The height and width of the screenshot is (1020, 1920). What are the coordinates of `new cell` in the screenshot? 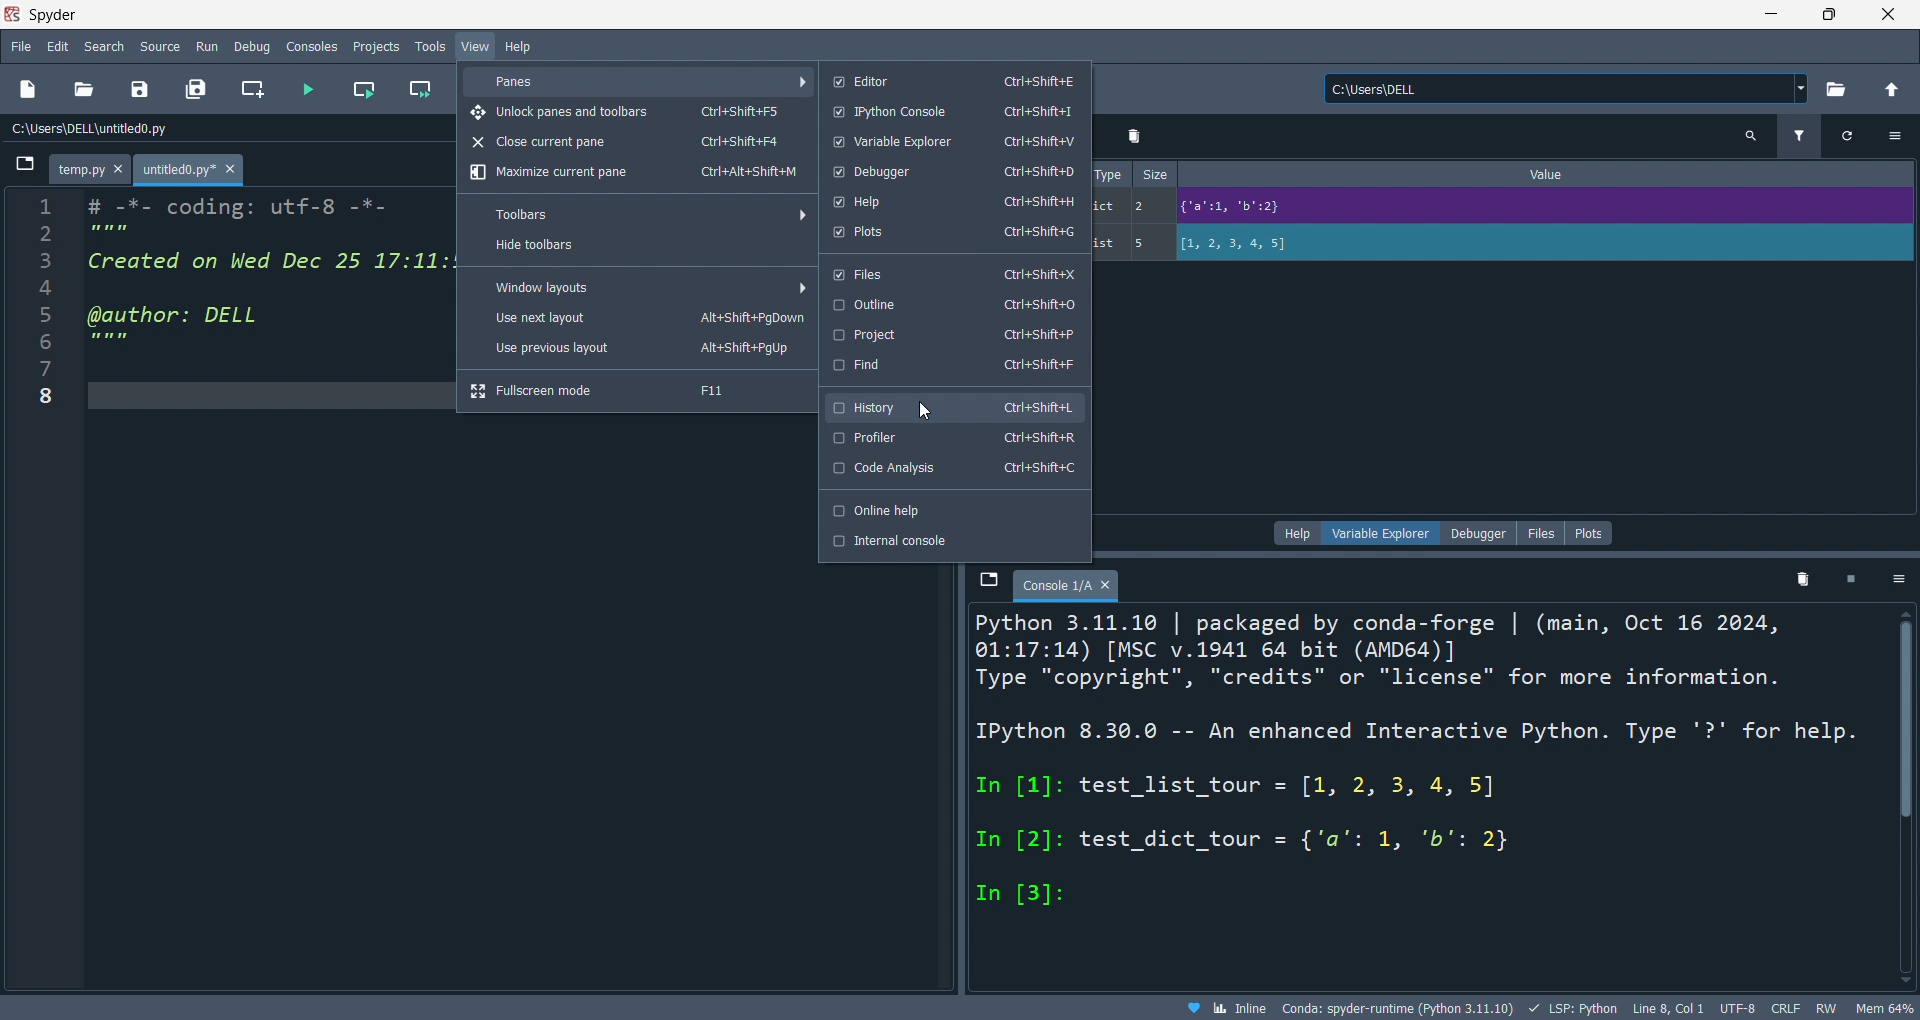 It's located at (250, 90).